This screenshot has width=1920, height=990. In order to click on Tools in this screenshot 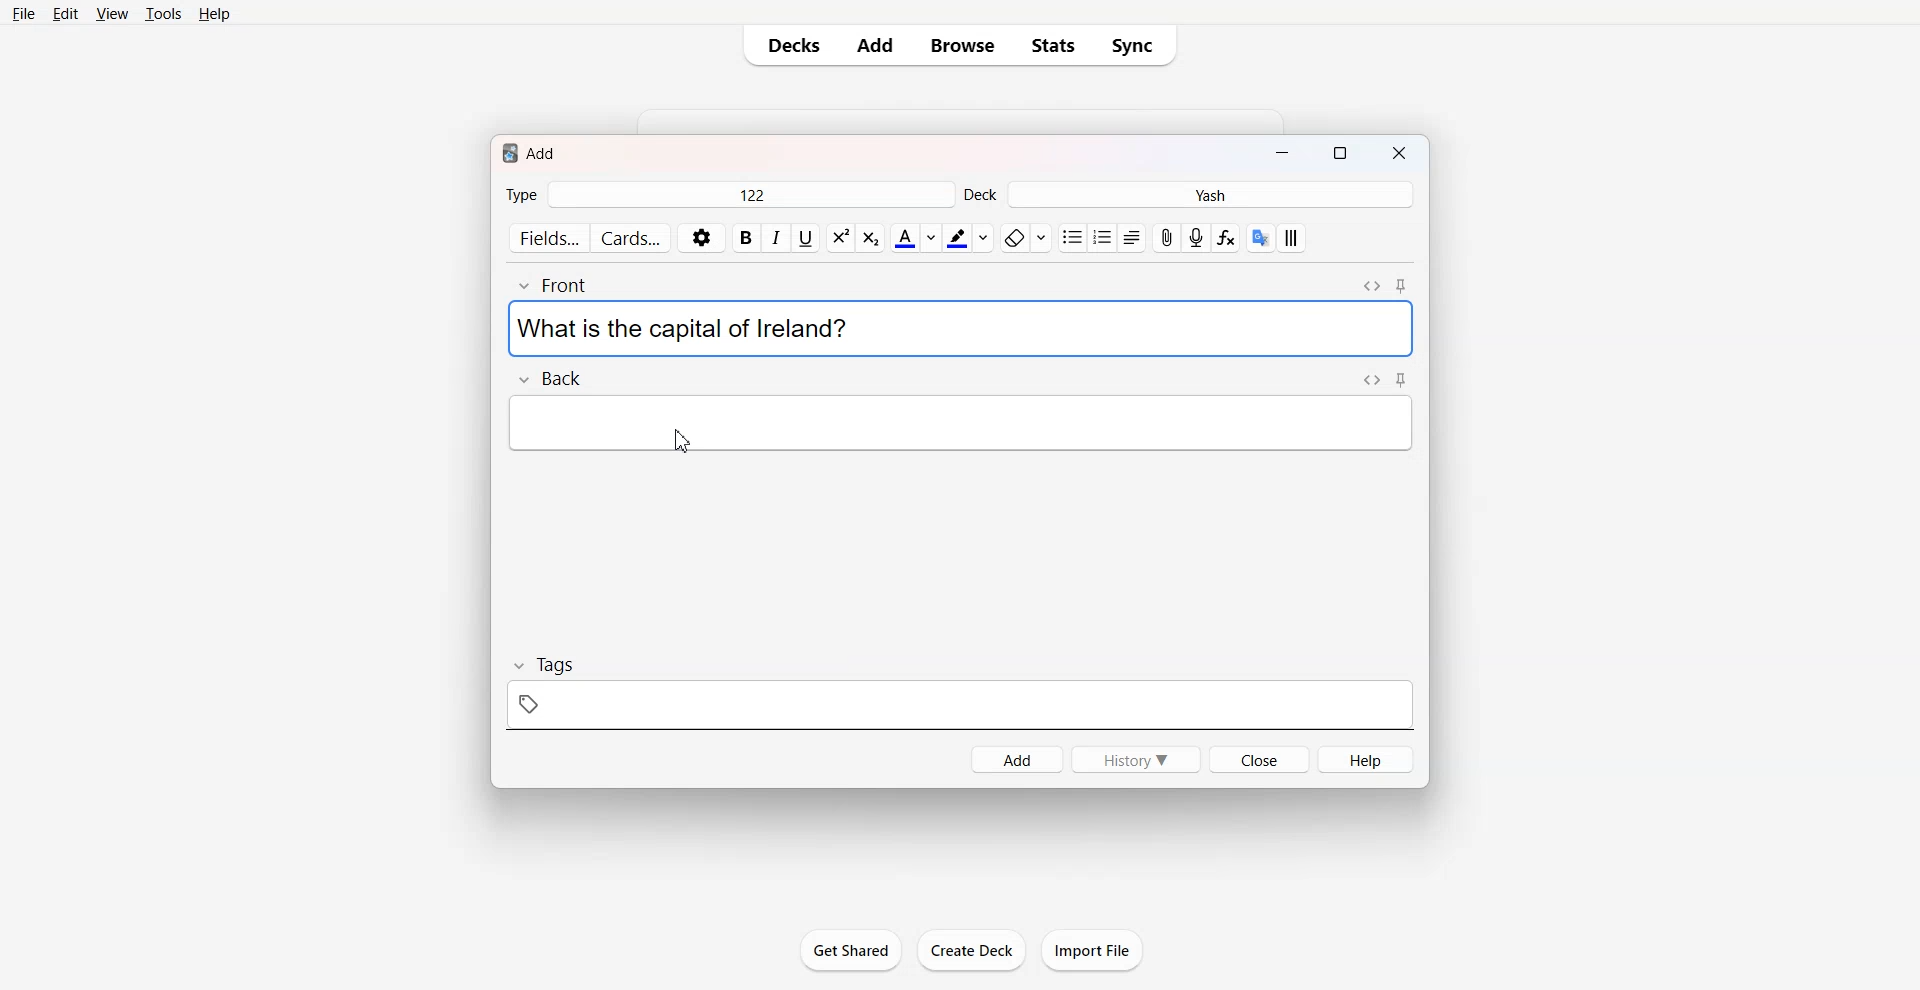, I will do `click(163, 15)`.